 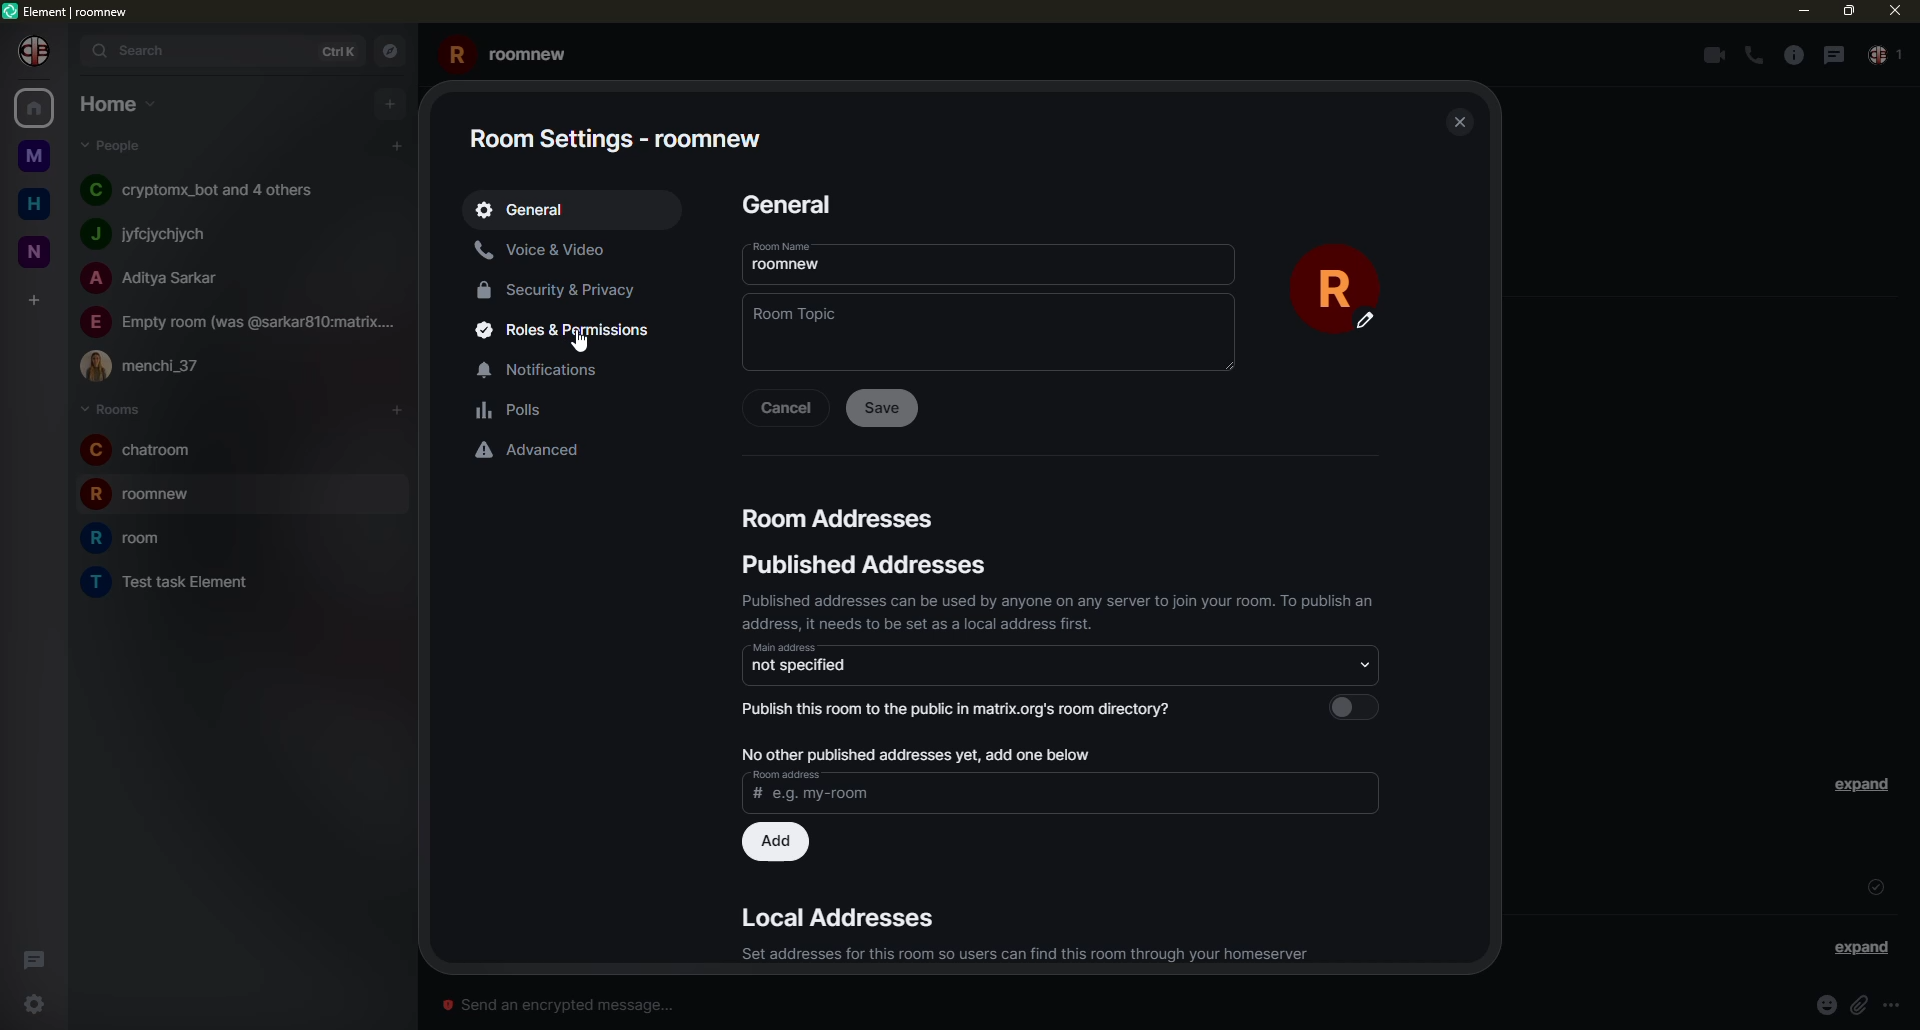 What do you see at coordinates (1710, 55) in the screenshot?
I see `video` at bounding box center [1710, 55].